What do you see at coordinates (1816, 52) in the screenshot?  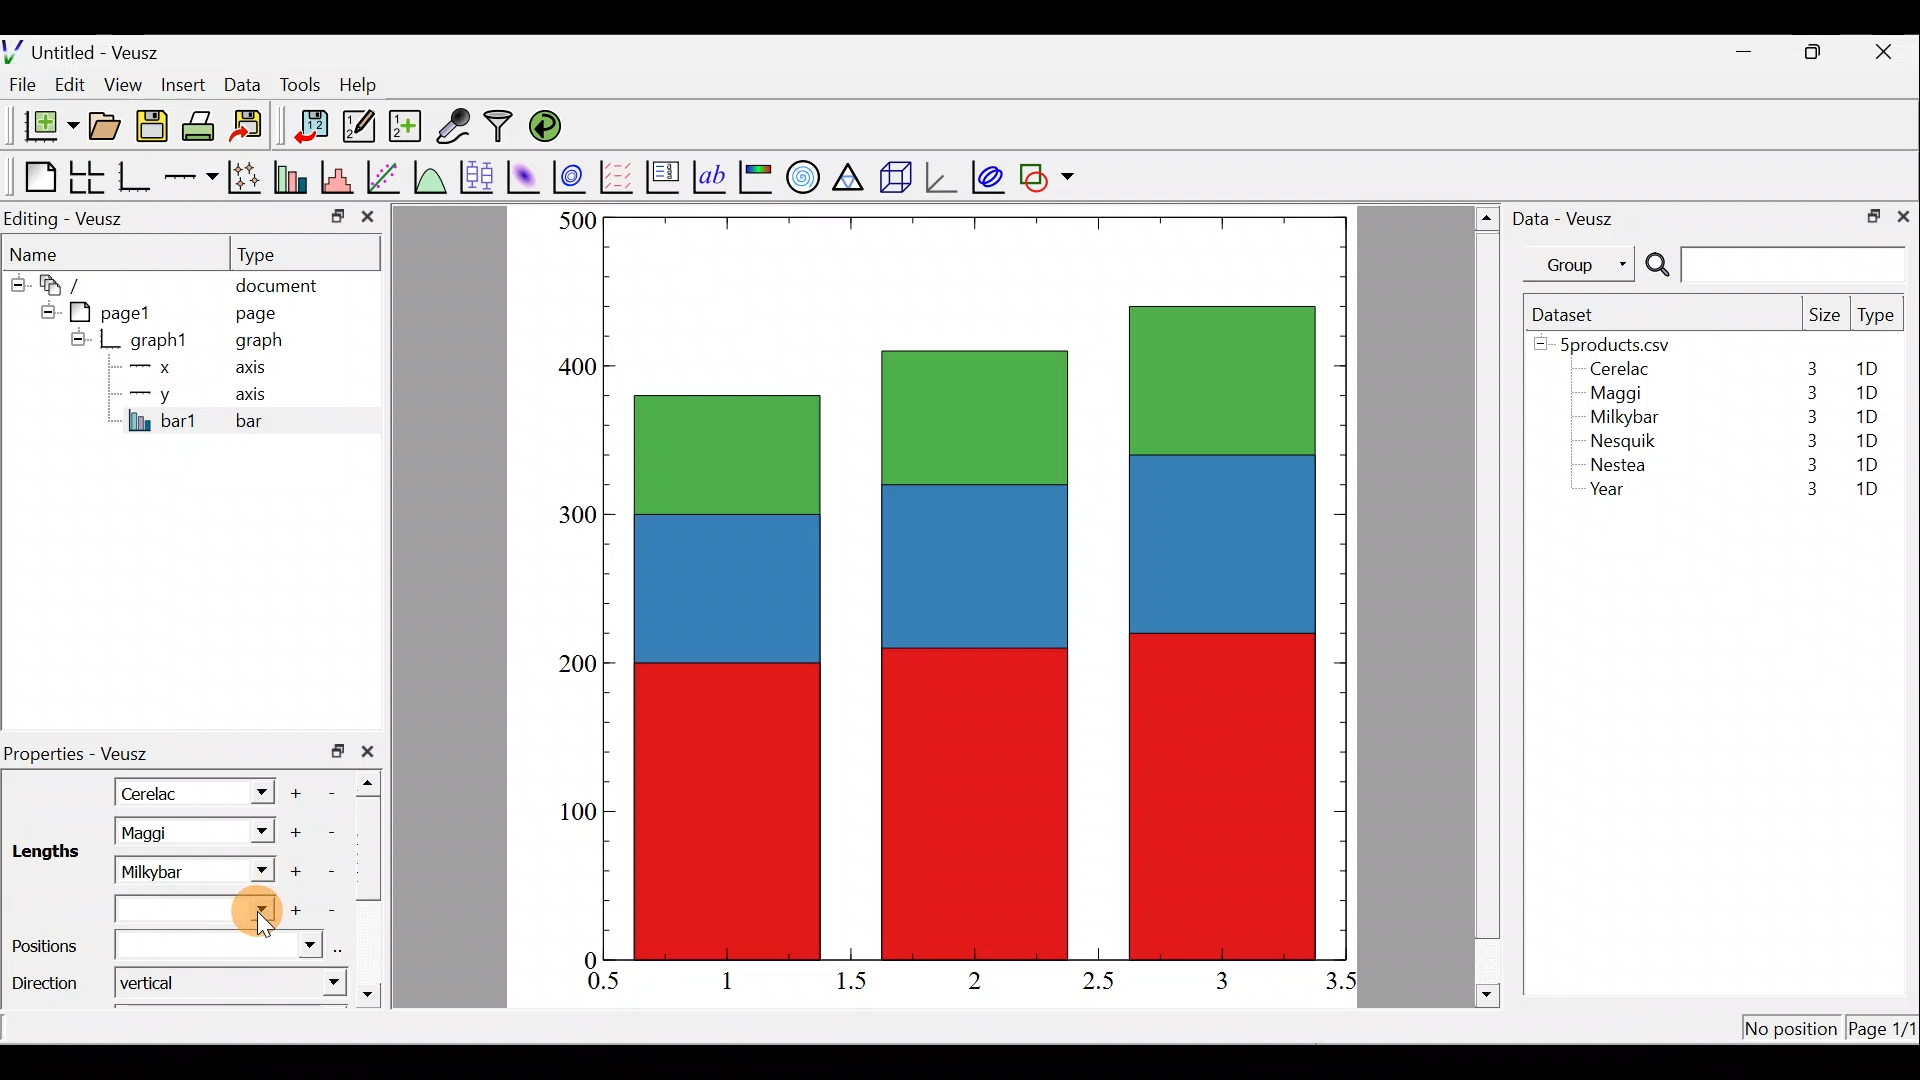 I see `restore down` at bounding box center [1816, 52].